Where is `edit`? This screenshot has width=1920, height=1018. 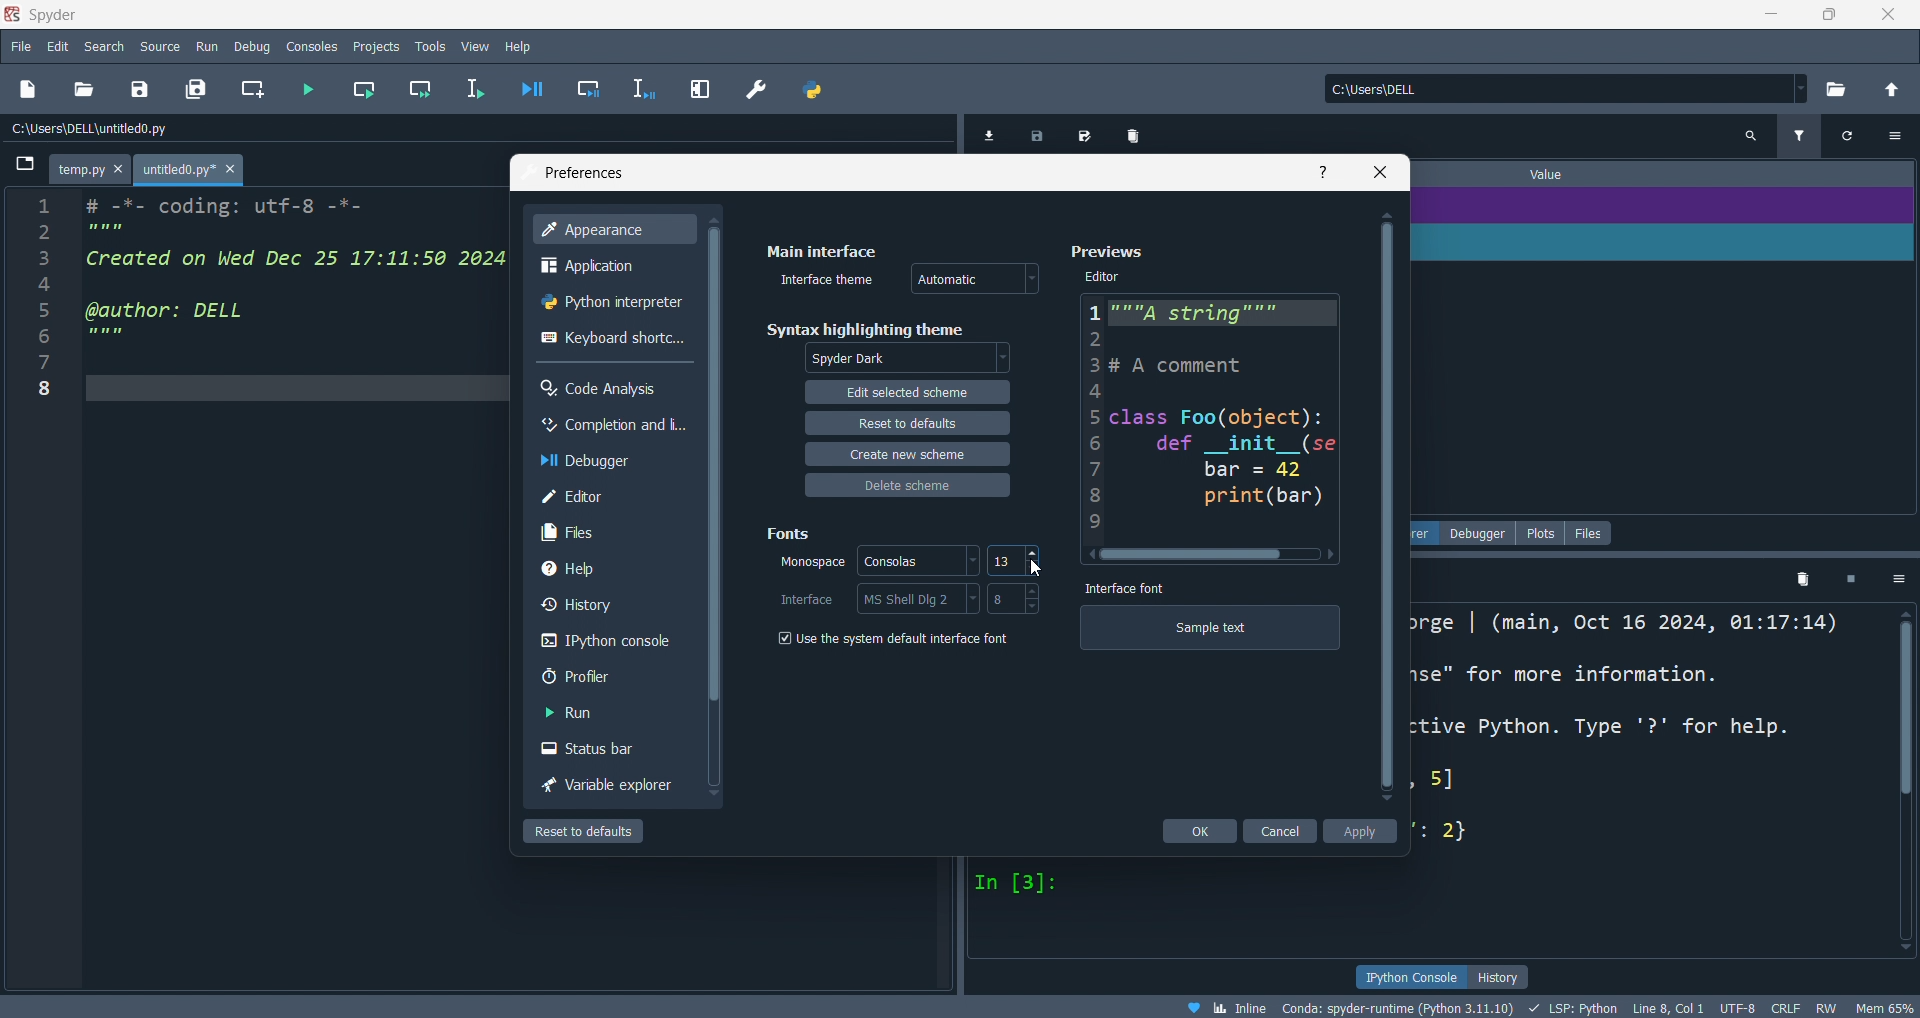
edit is located at coordinates (904, 391).